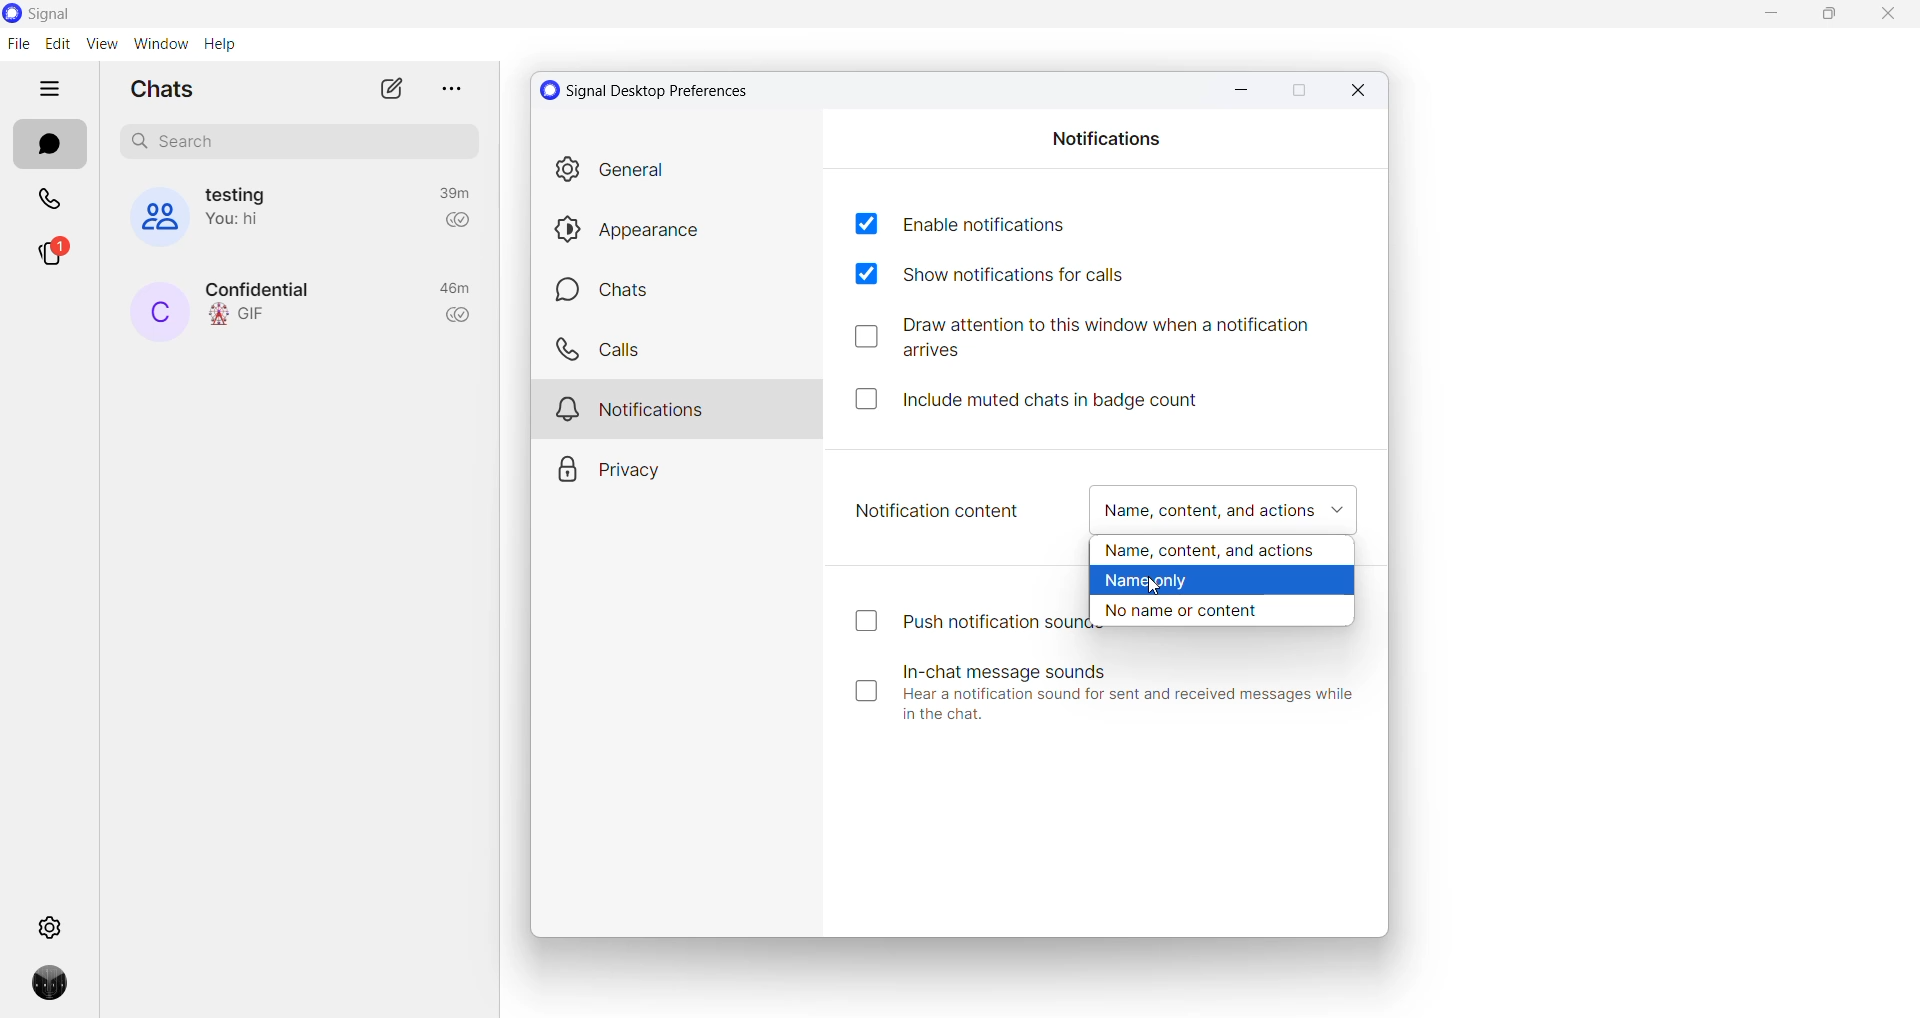 This screenshot has height=1018, width=1920. Describe the element at coordinates (1108, 137) in the screenshot. I see `notifications heading` at that location.